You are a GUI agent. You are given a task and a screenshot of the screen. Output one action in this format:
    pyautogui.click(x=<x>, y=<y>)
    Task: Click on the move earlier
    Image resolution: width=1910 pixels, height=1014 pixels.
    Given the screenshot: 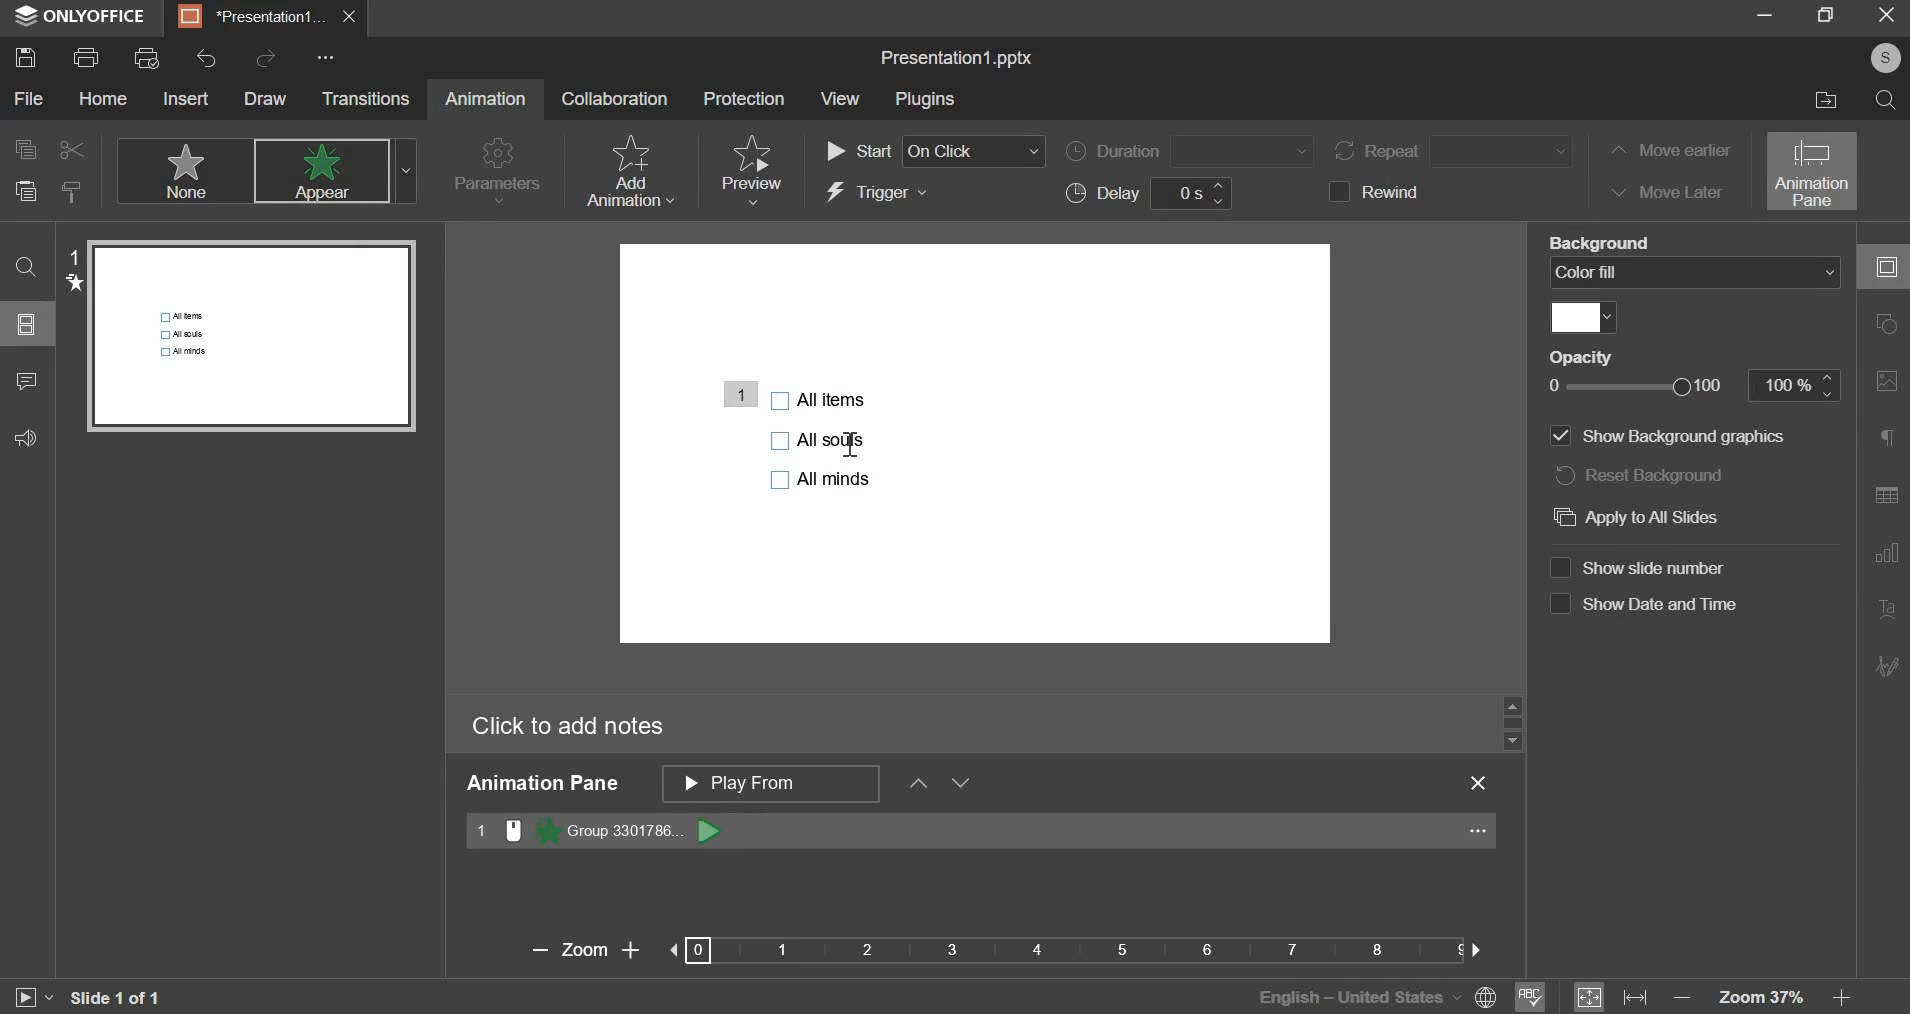 What is the action you would take?
    pyautogui.click(x=1667, y=152)
    